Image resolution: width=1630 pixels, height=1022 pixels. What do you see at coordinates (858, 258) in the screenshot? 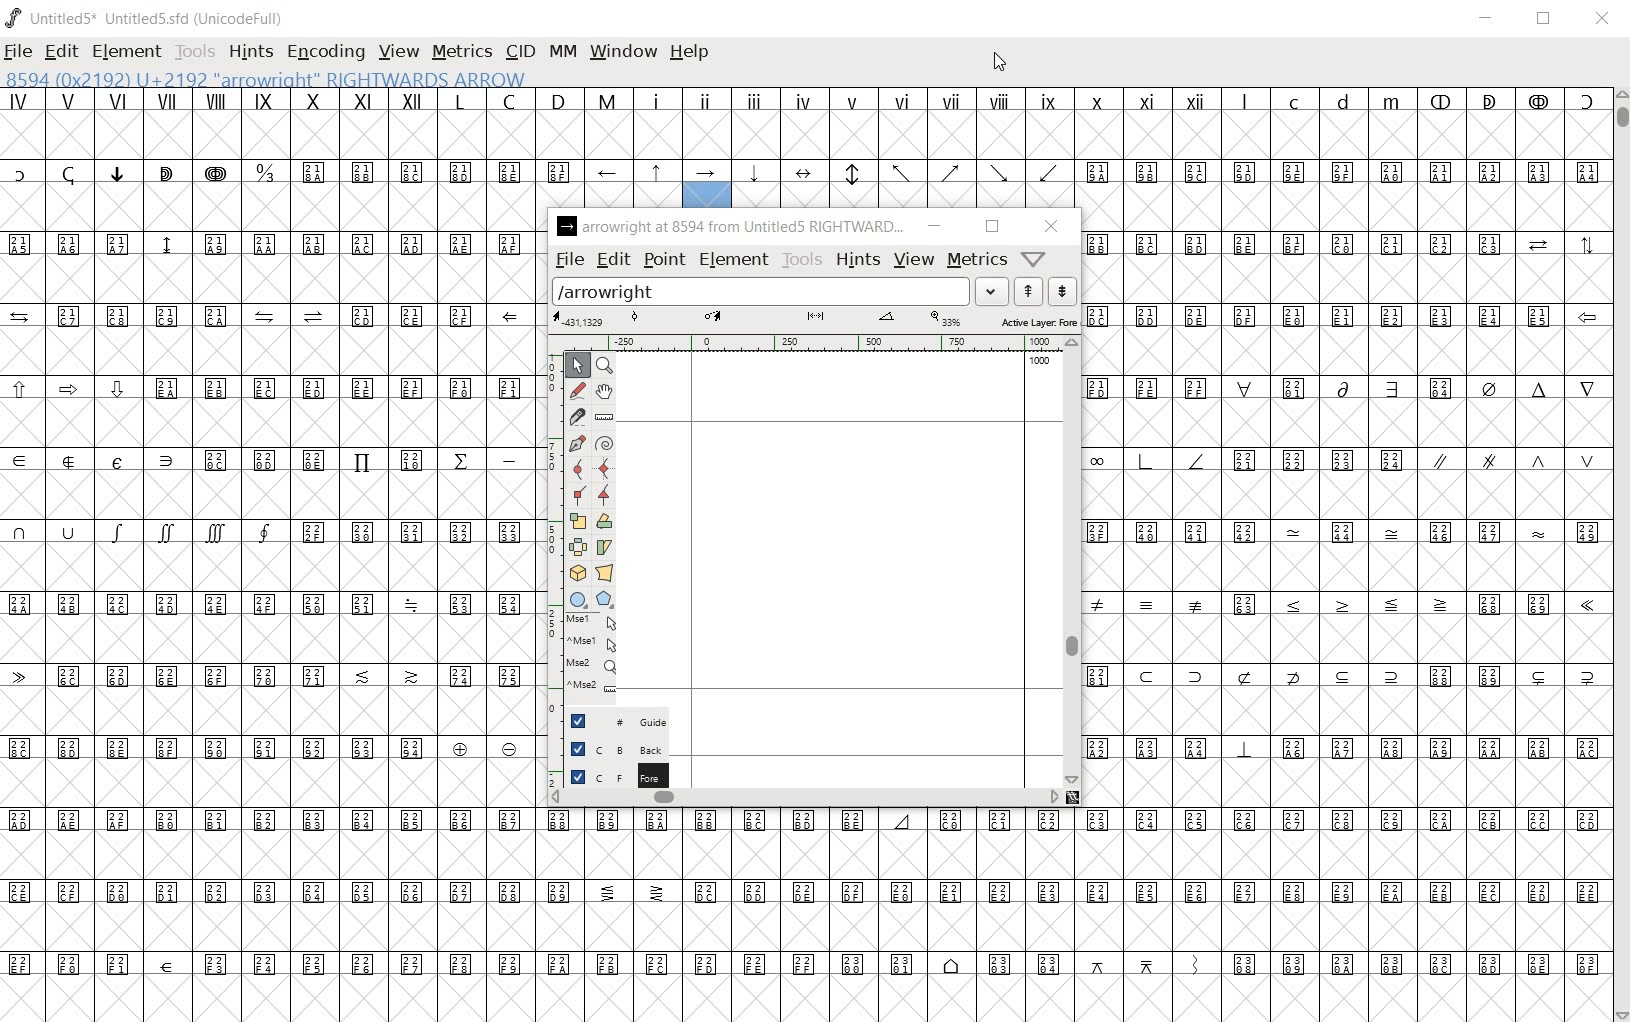
I see `hints` at bounding box center [858, 258].